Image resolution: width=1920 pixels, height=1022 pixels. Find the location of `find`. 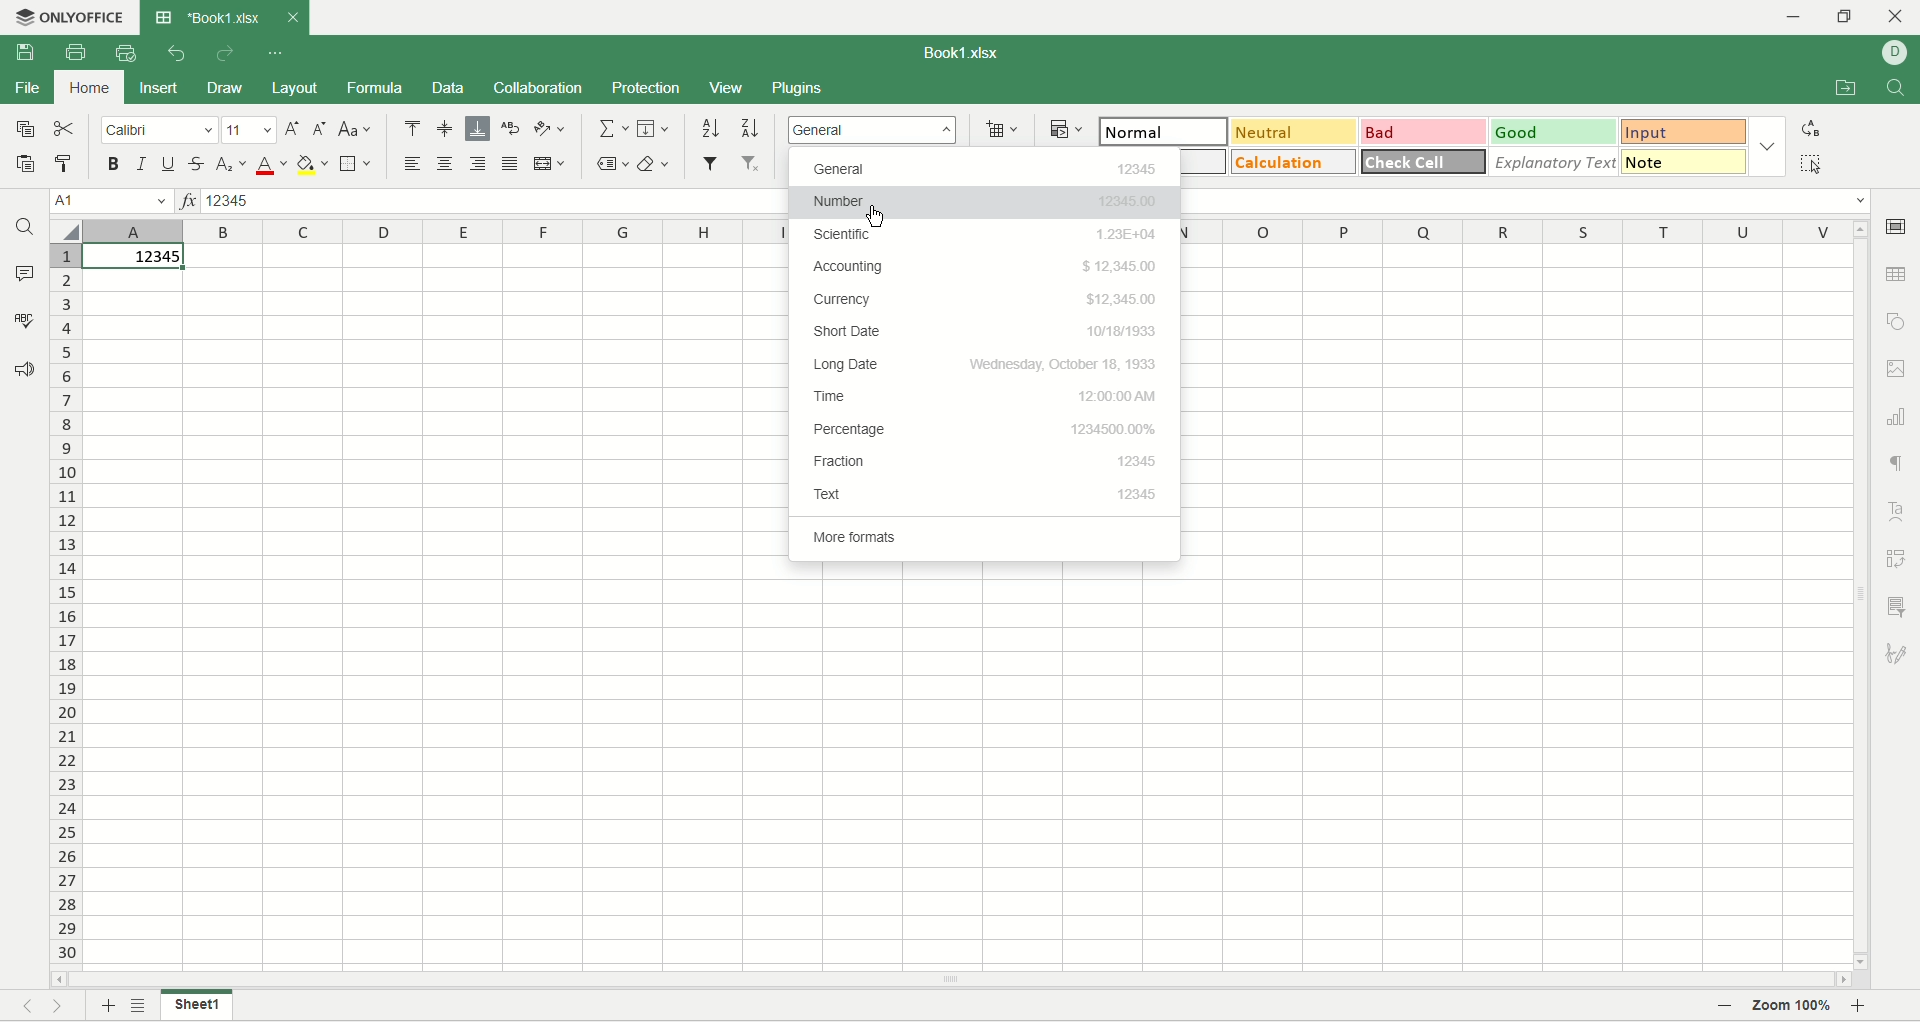

find is located at coordinates (23, 228).